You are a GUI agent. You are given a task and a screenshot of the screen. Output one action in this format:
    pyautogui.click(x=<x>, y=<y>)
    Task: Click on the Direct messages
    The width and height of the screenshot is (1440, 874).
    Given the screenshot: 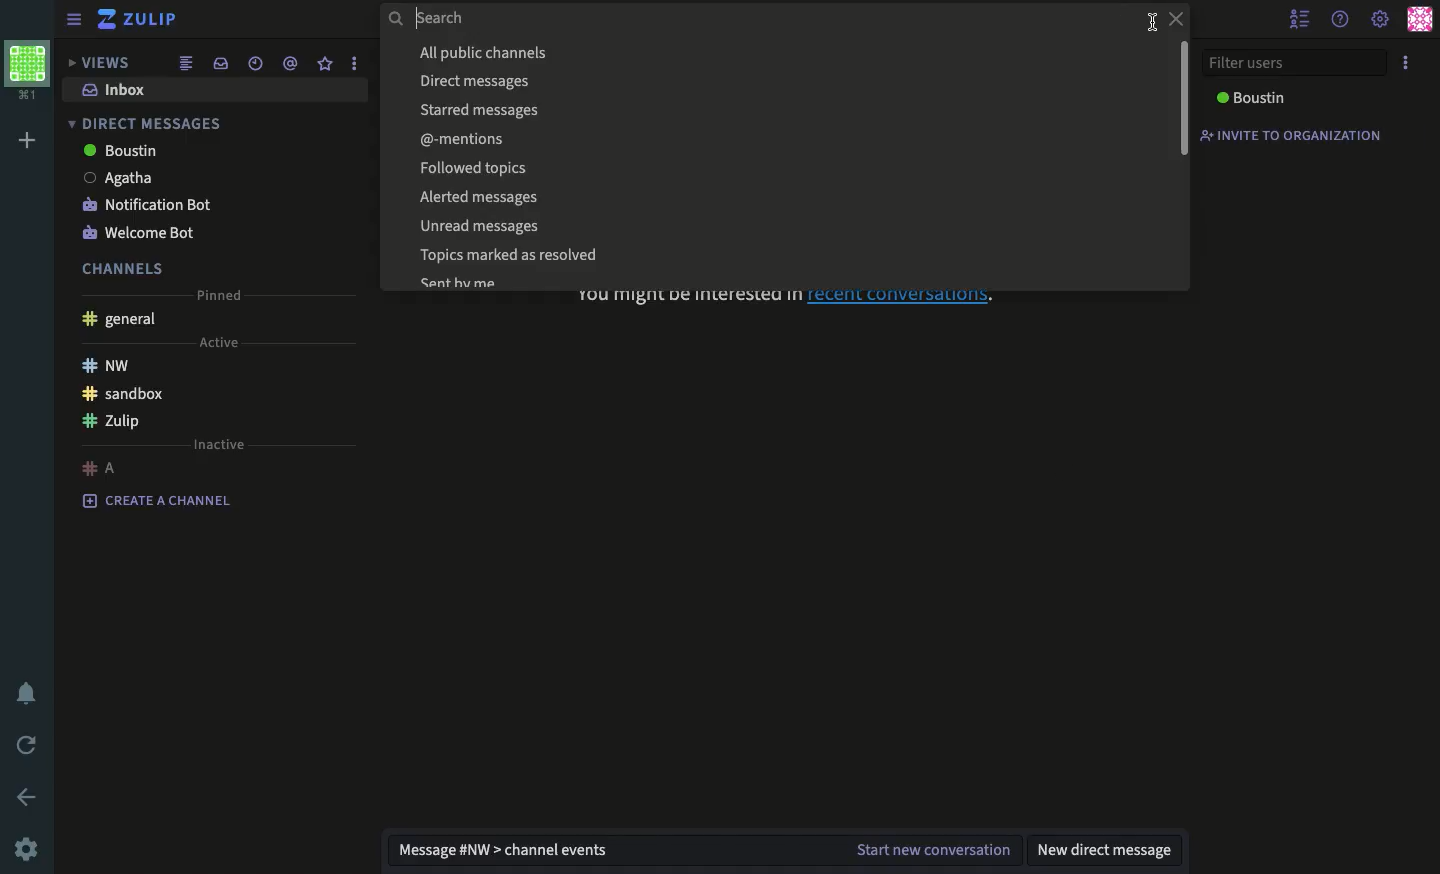 What is the action you would take?
    pyautogui.click(x=487, y=81)
    